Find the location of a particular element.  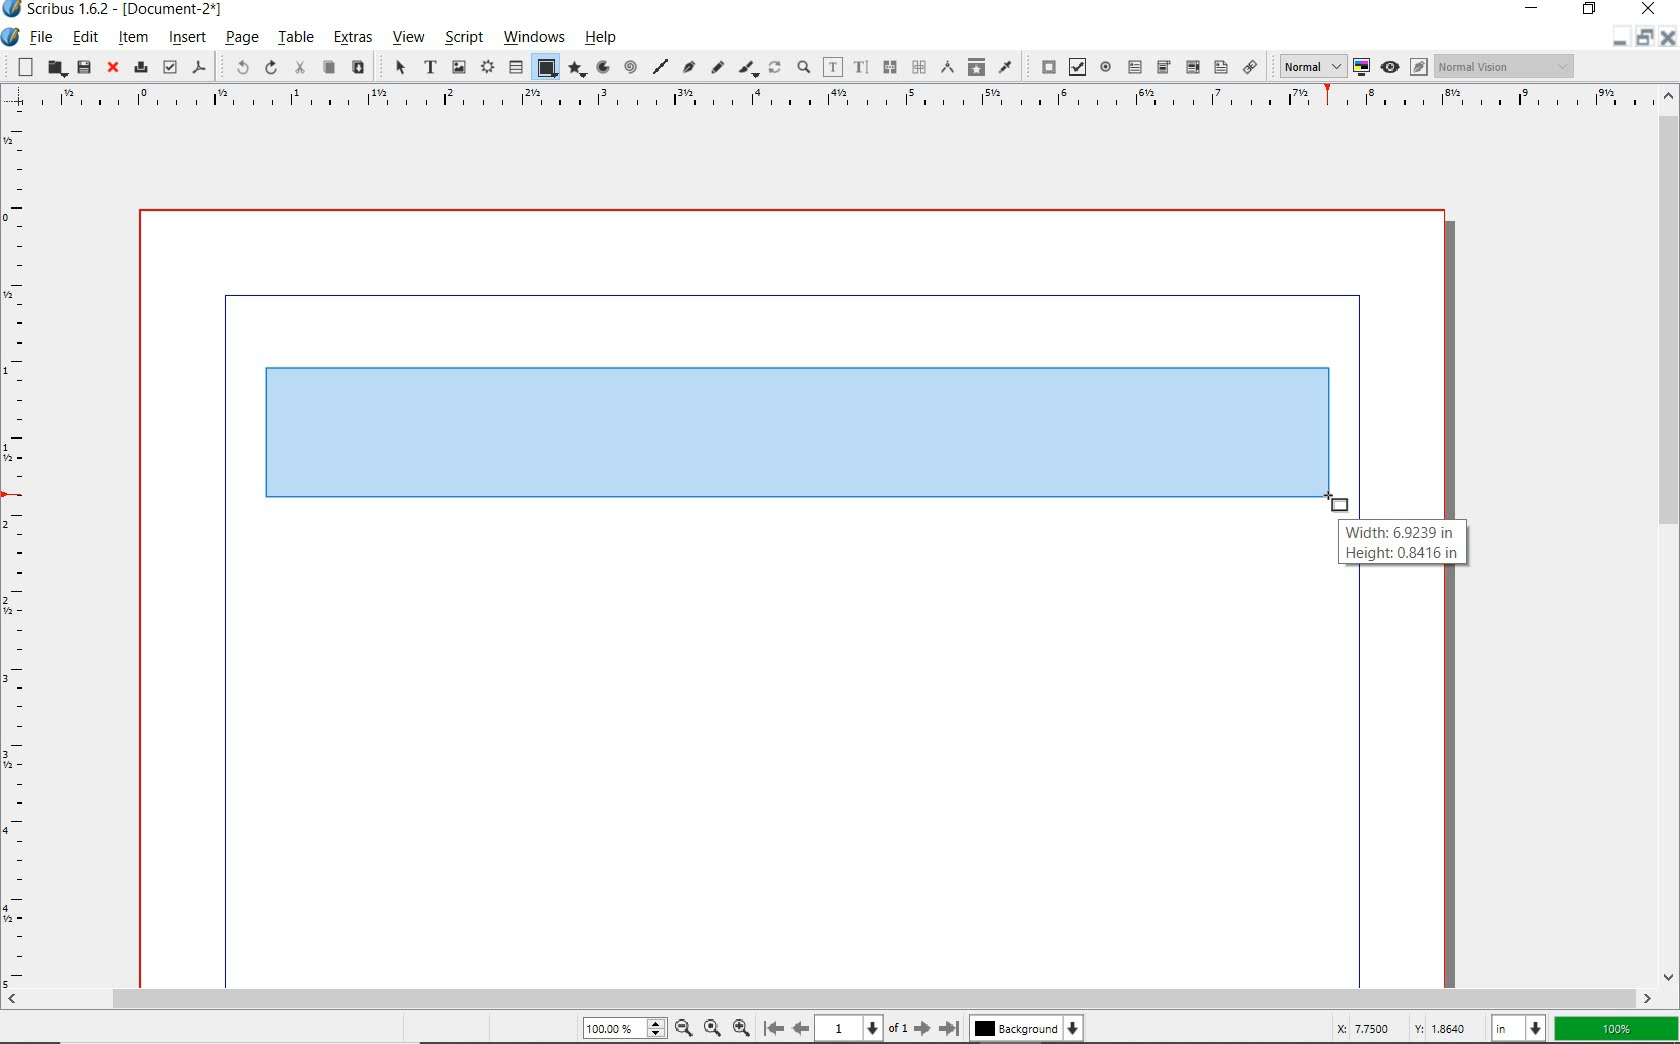

scrollbar is located at coordinates (830, 997).